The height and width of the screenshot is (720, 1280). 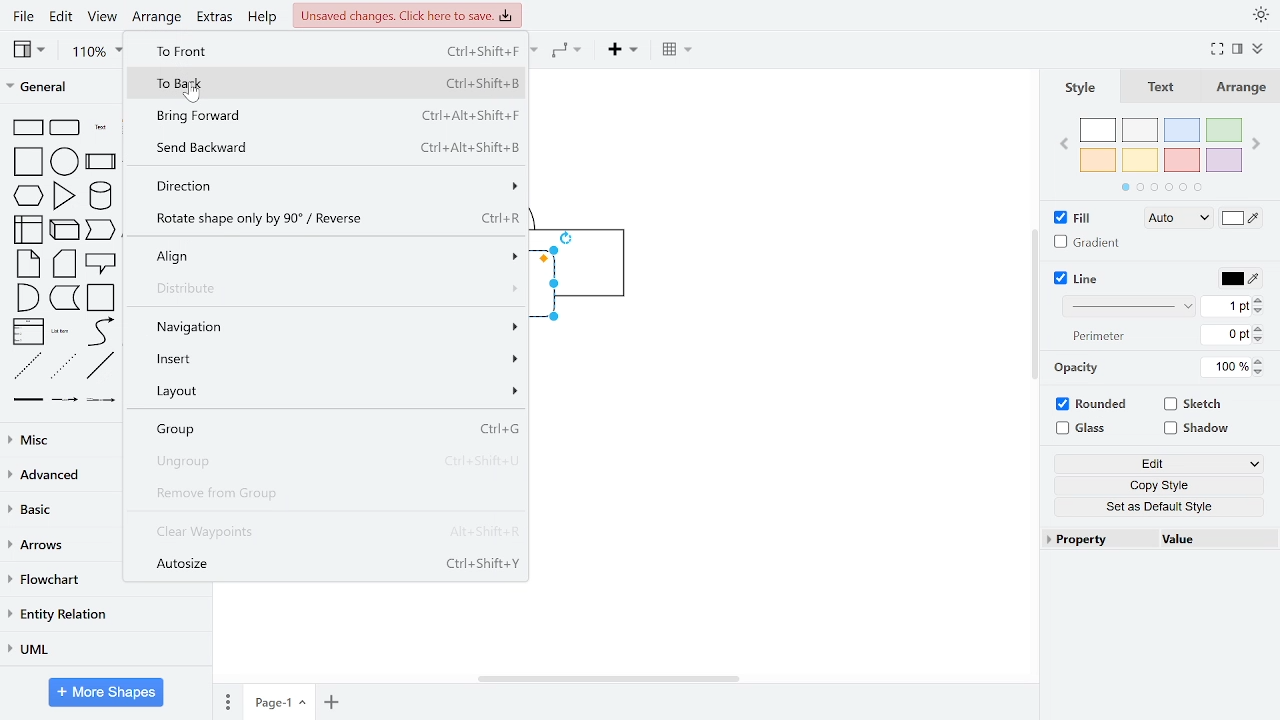 What do you see at coordinates (568, 52) in the screenshot?
I see `waypoints` at bounding box center [568, 52].